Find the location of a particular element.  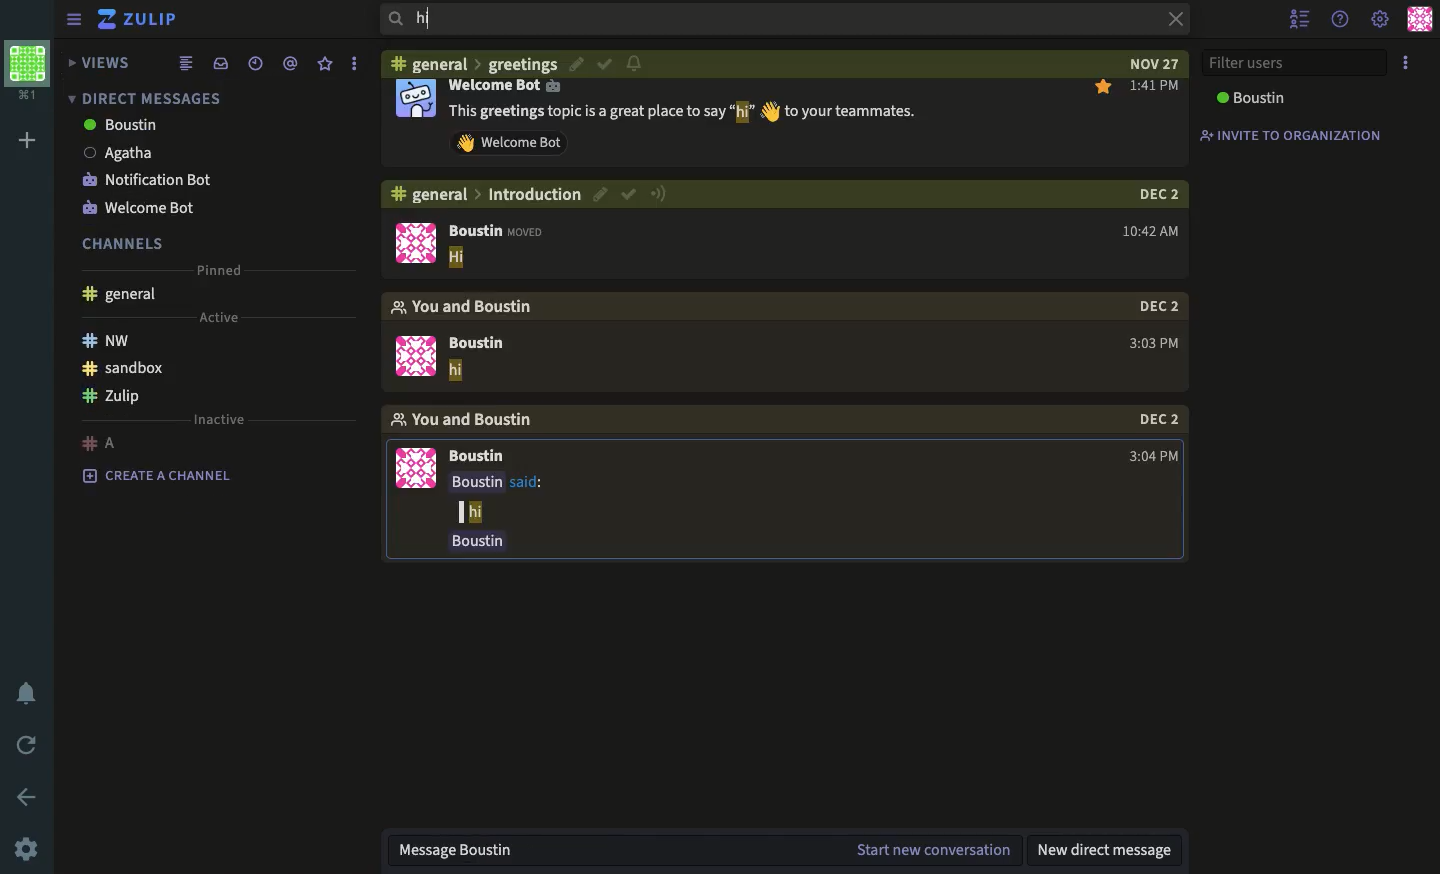

Boustin MOVED is located at coordinates (495, 230).